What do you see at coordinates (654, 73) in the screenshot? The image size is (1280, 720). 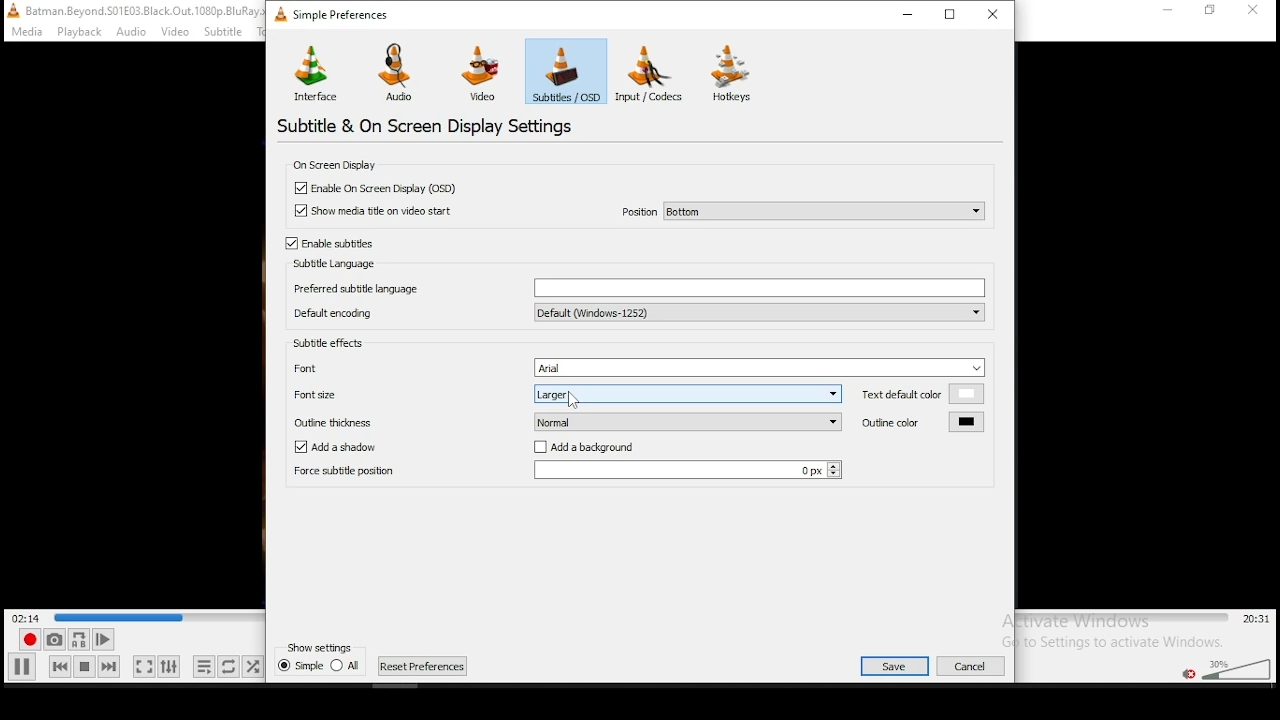 I see `input/codecs` at bounding box center [654, 73].